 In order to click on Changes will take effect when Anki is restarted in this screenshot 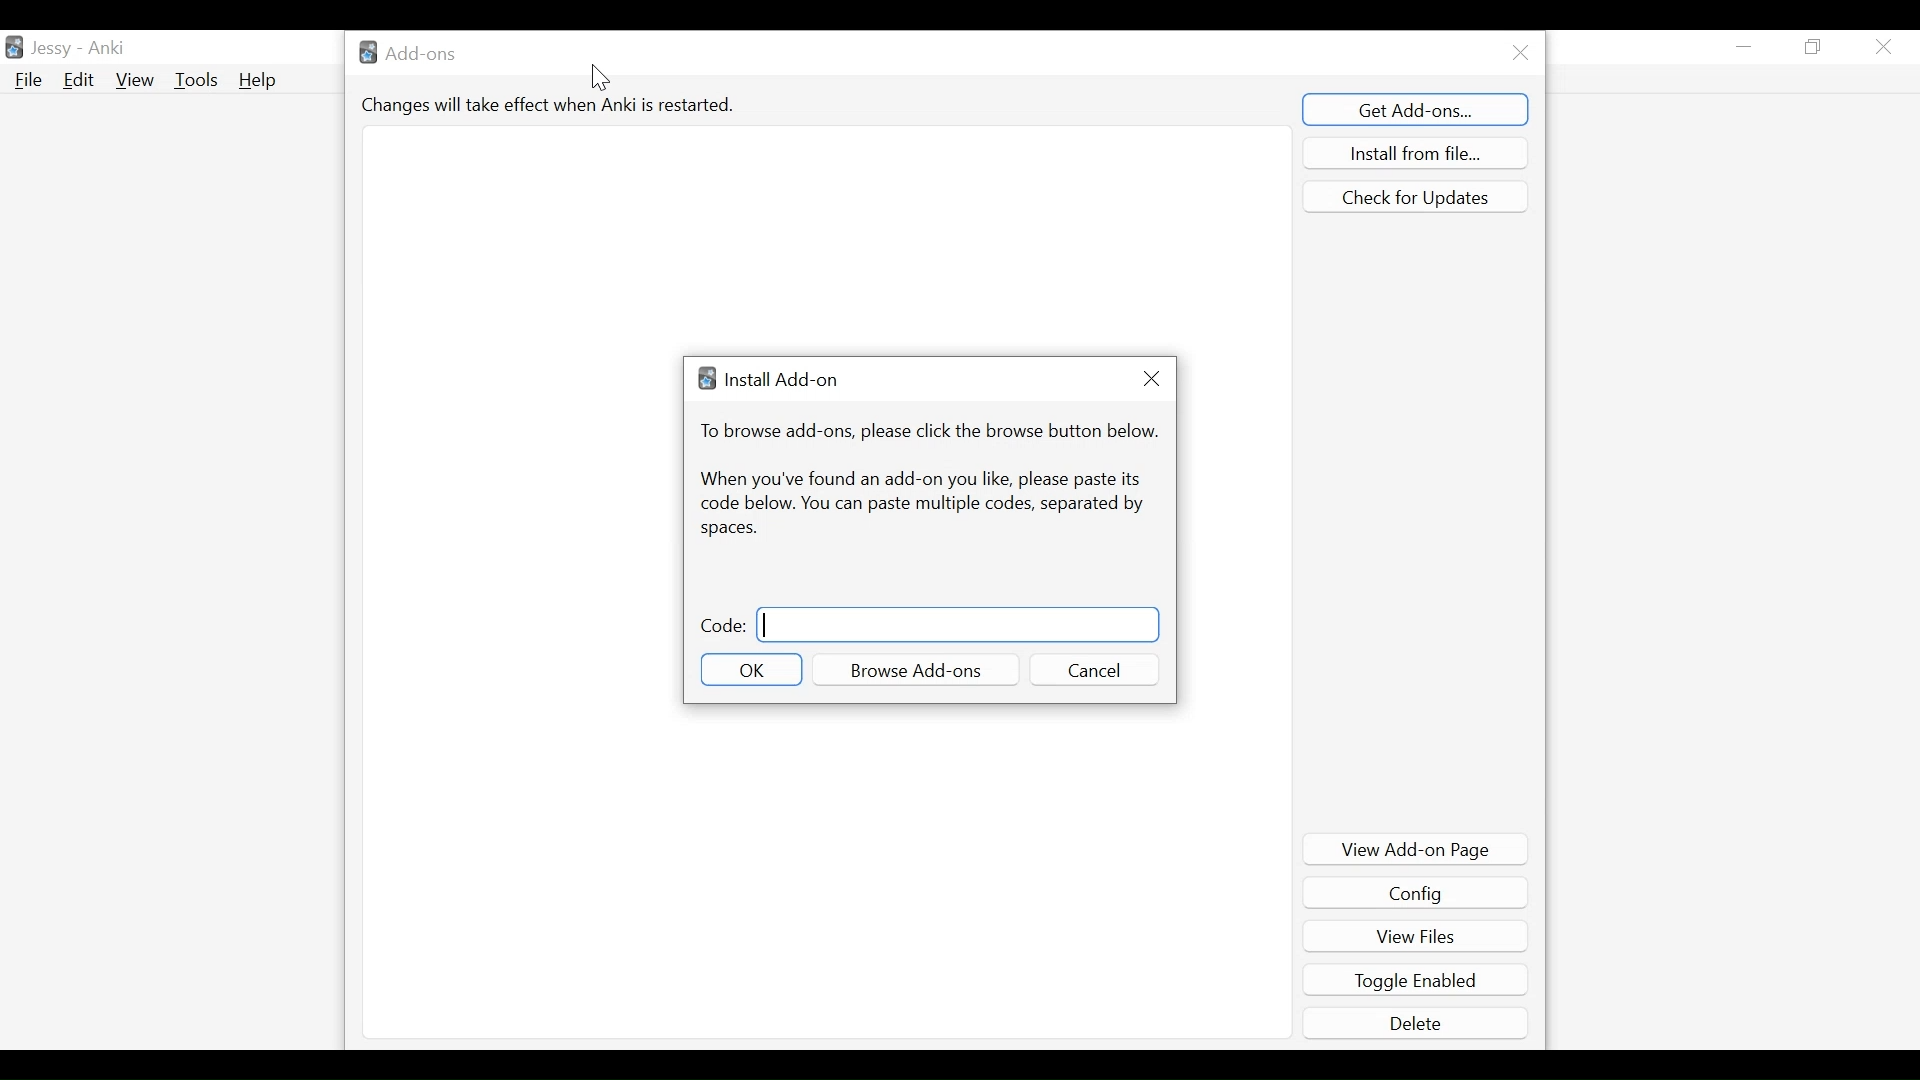, I will do `click(551, 104)`.